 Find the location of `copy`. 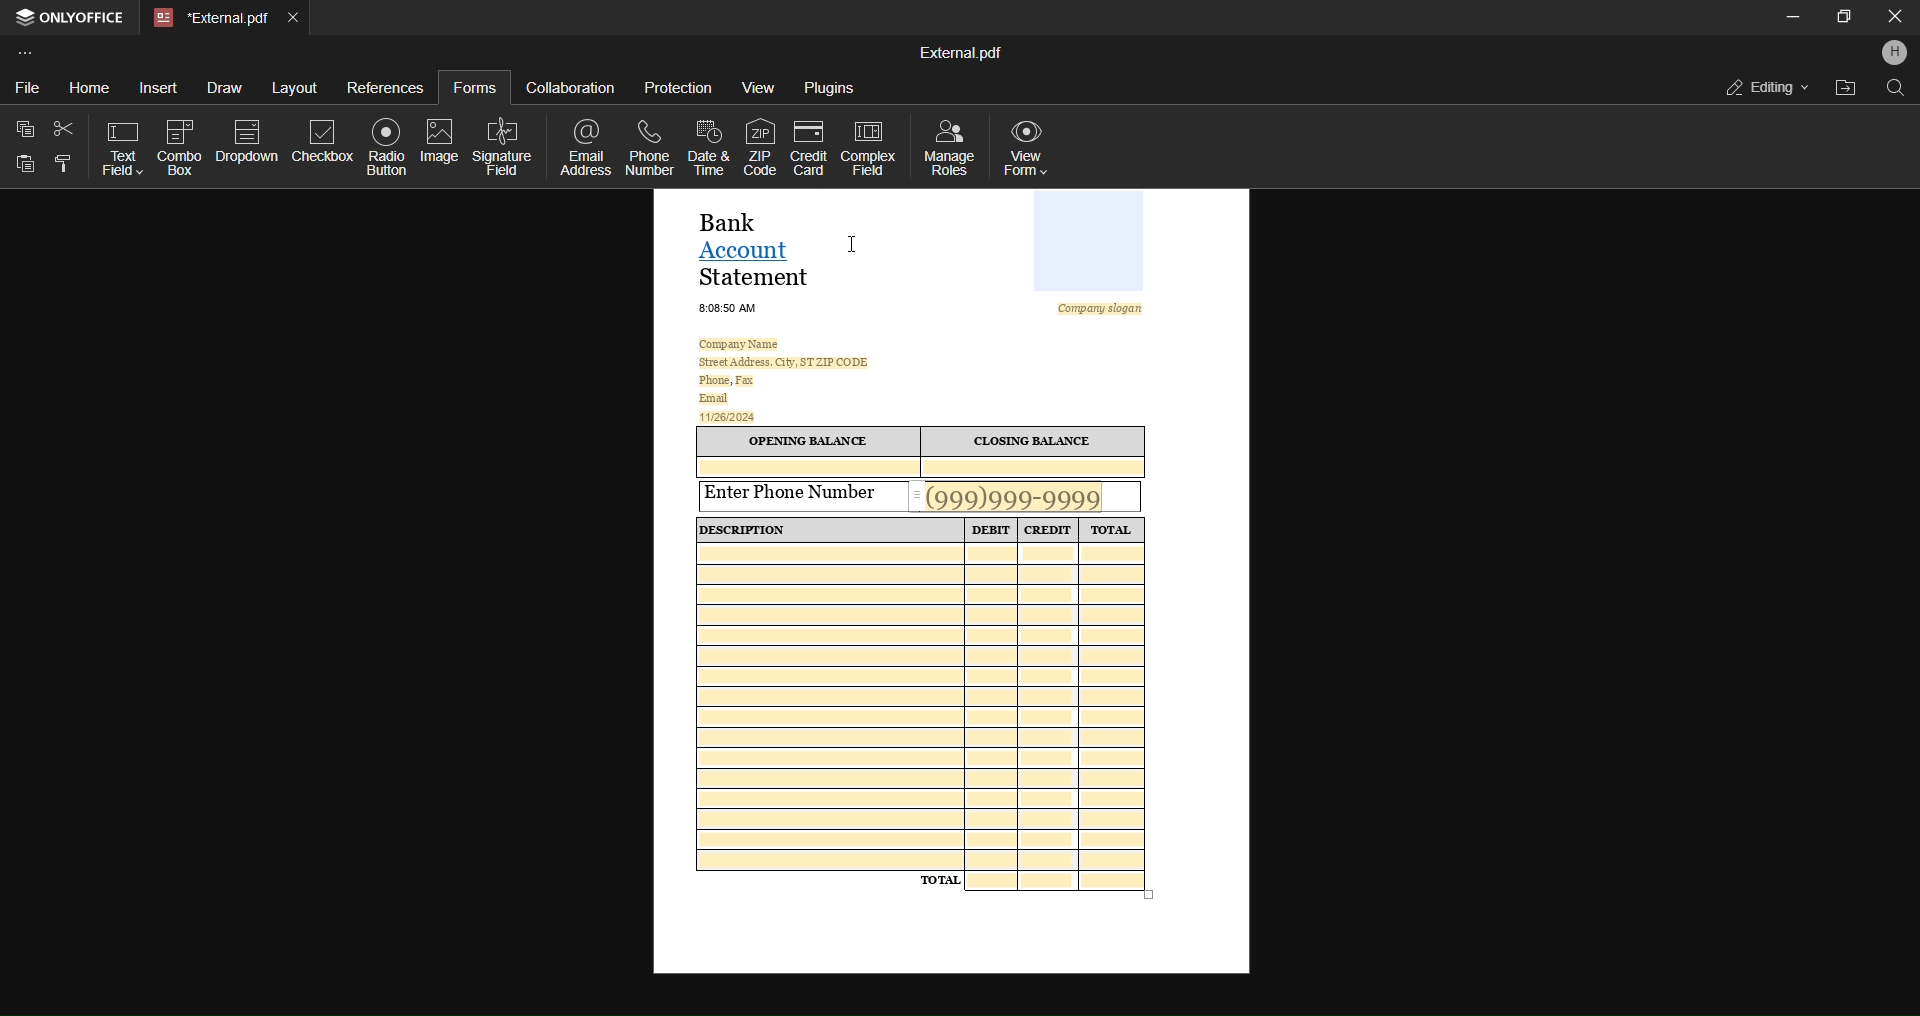

copy is located at coordinates (25, 129).